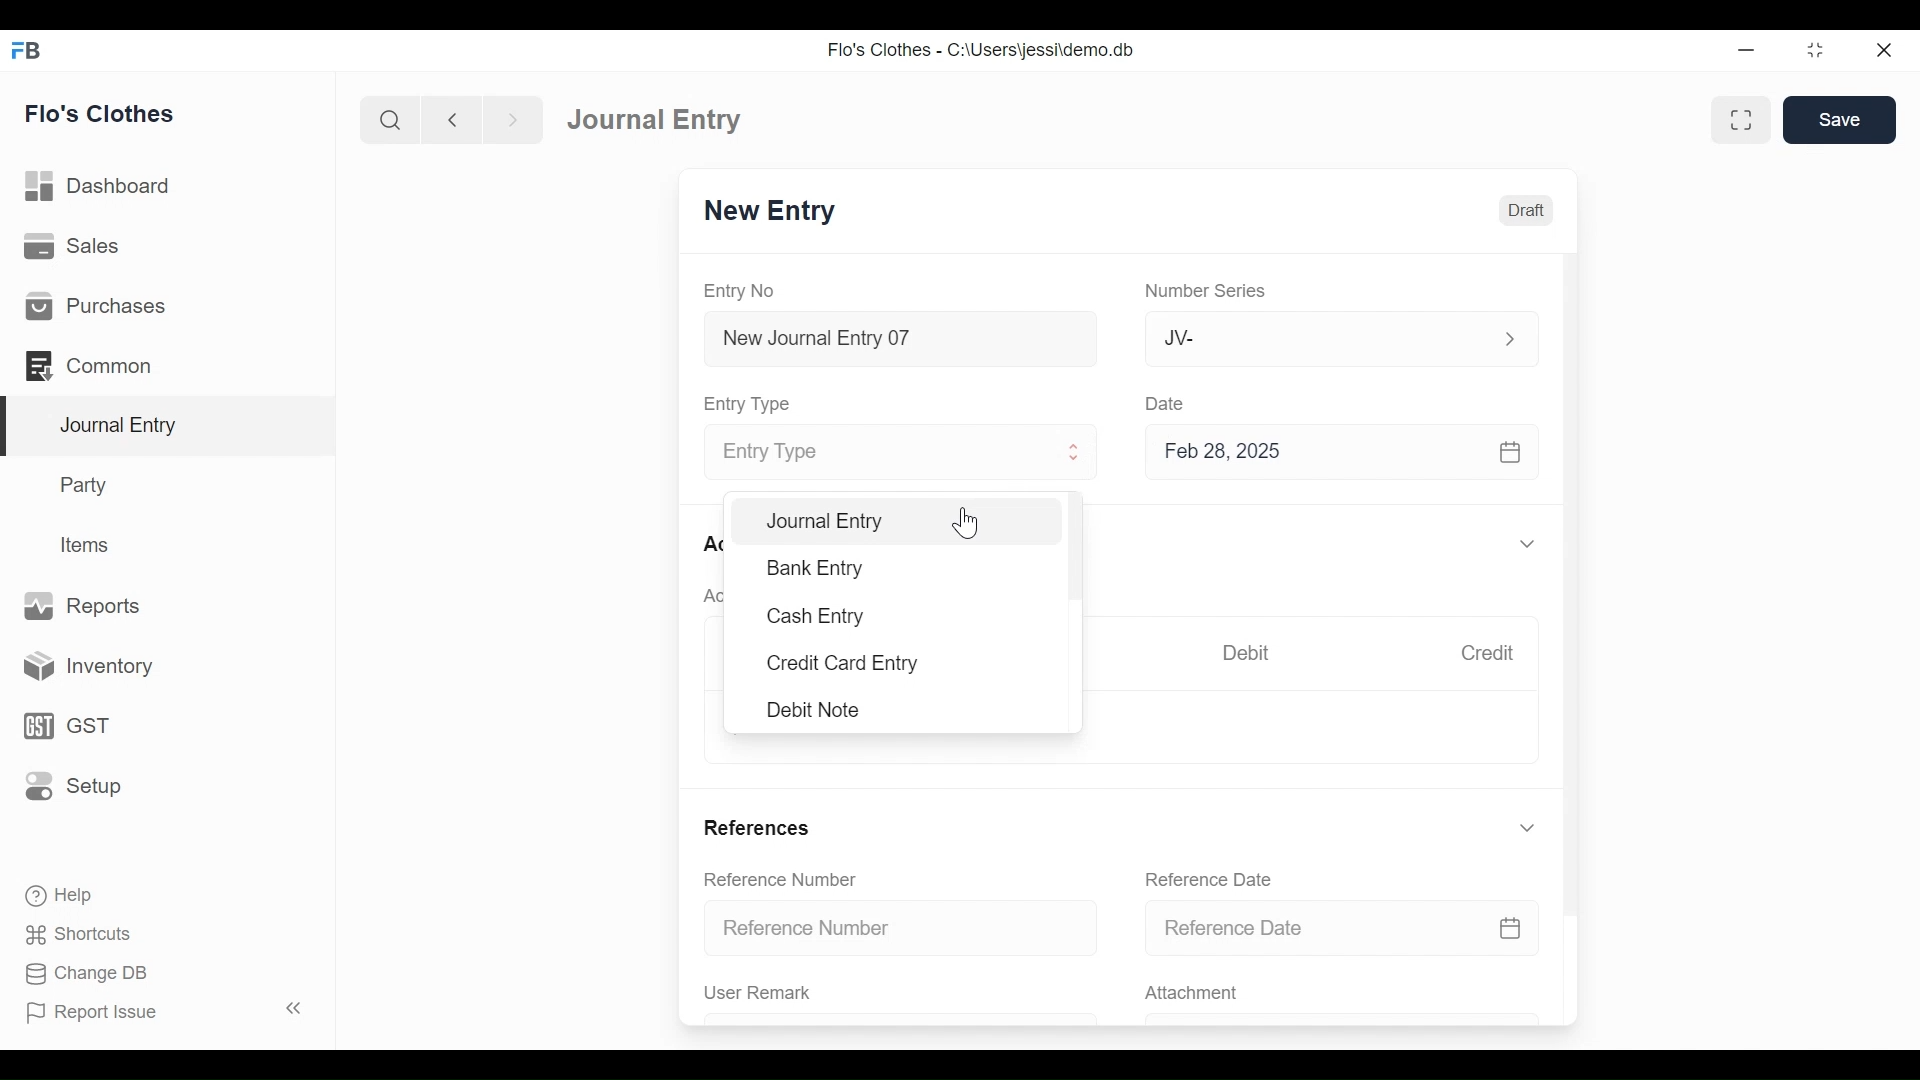 The width and height of the screenshot is (1920, 1080). I want to click on Navigate Back, so click(451, 120).